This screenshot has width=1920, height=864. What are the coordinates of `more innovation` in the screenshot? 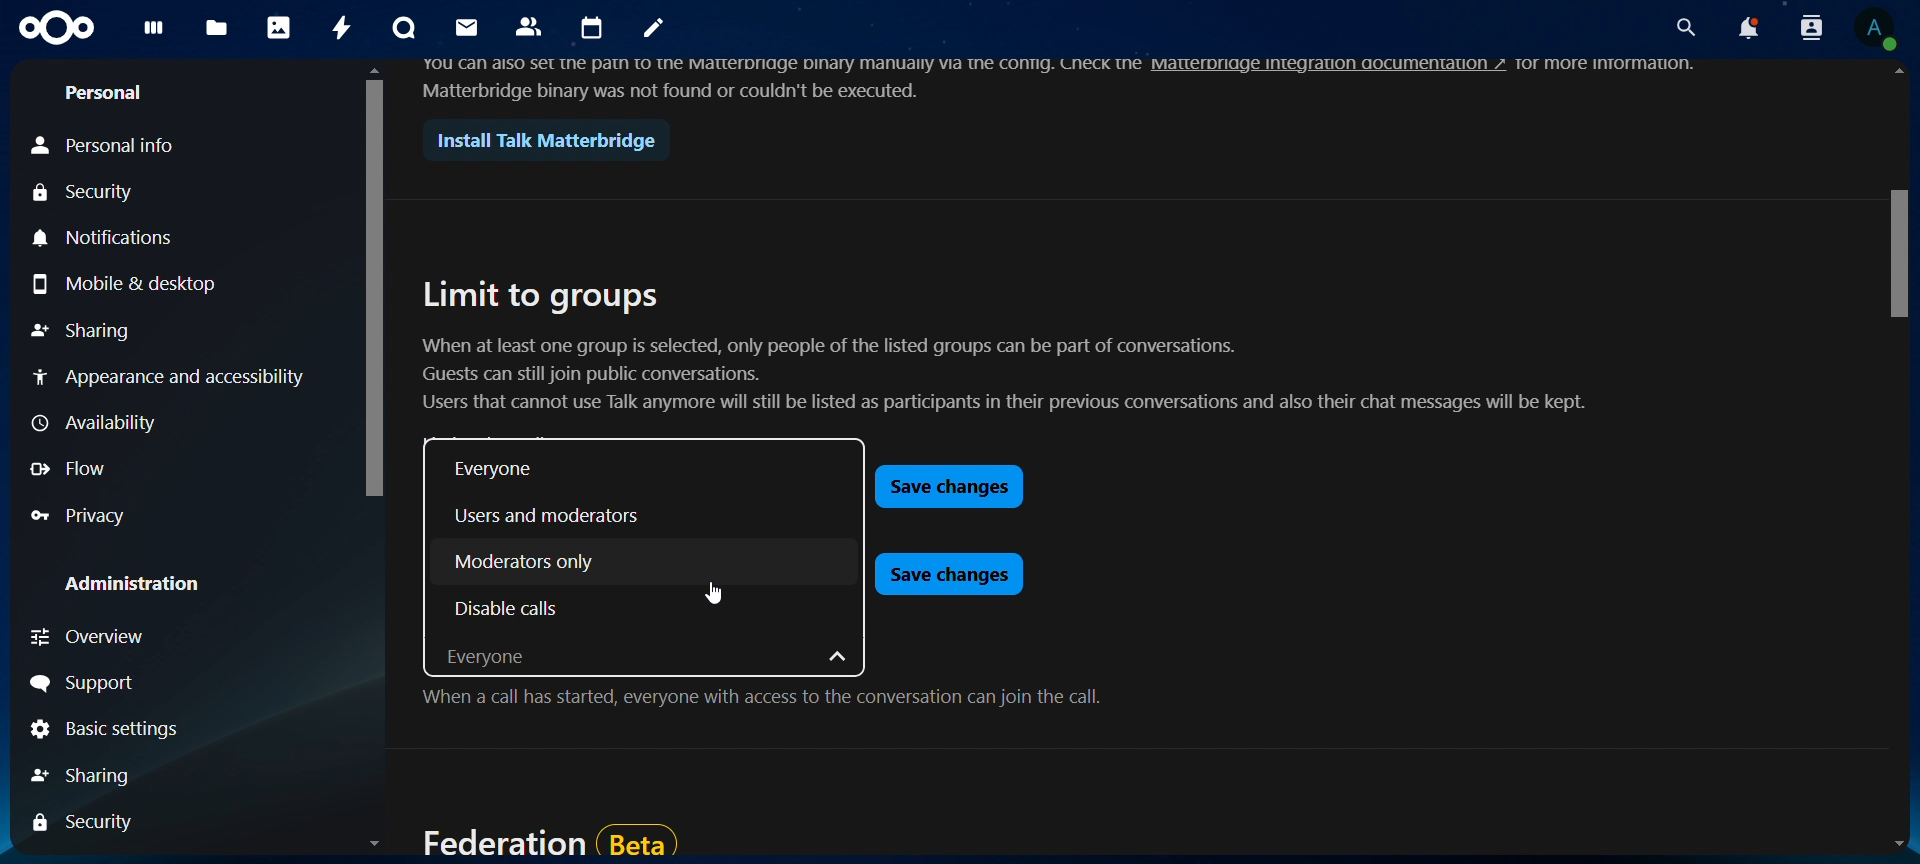 It's located at (1627, 64).